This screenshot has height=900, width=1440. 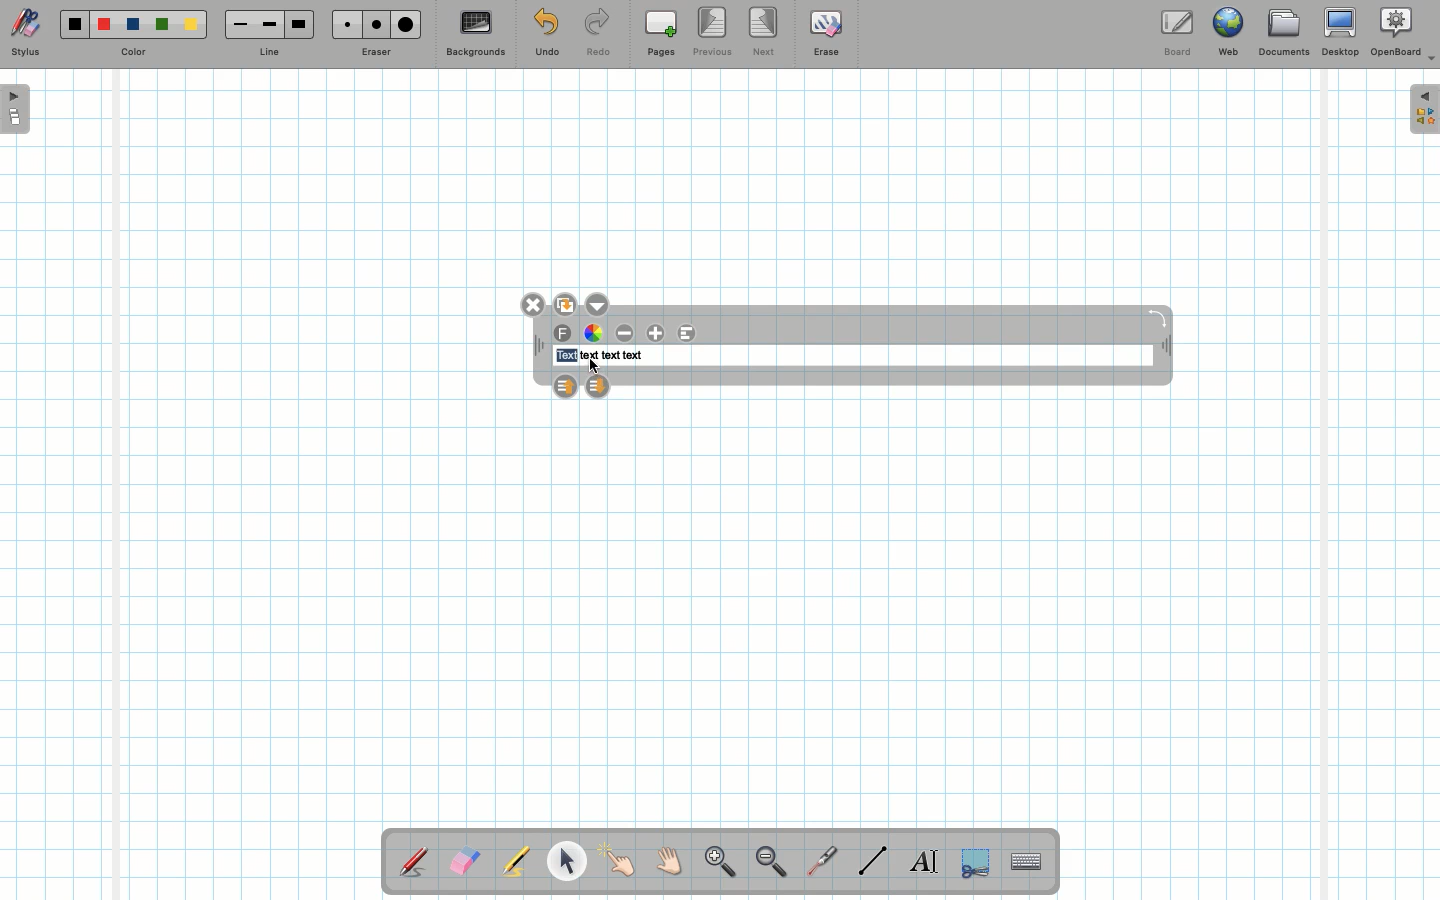 What do you see at coordinates (269, 24) in the screenshot?
I see `Medium line` at bounding box center [269, 24].